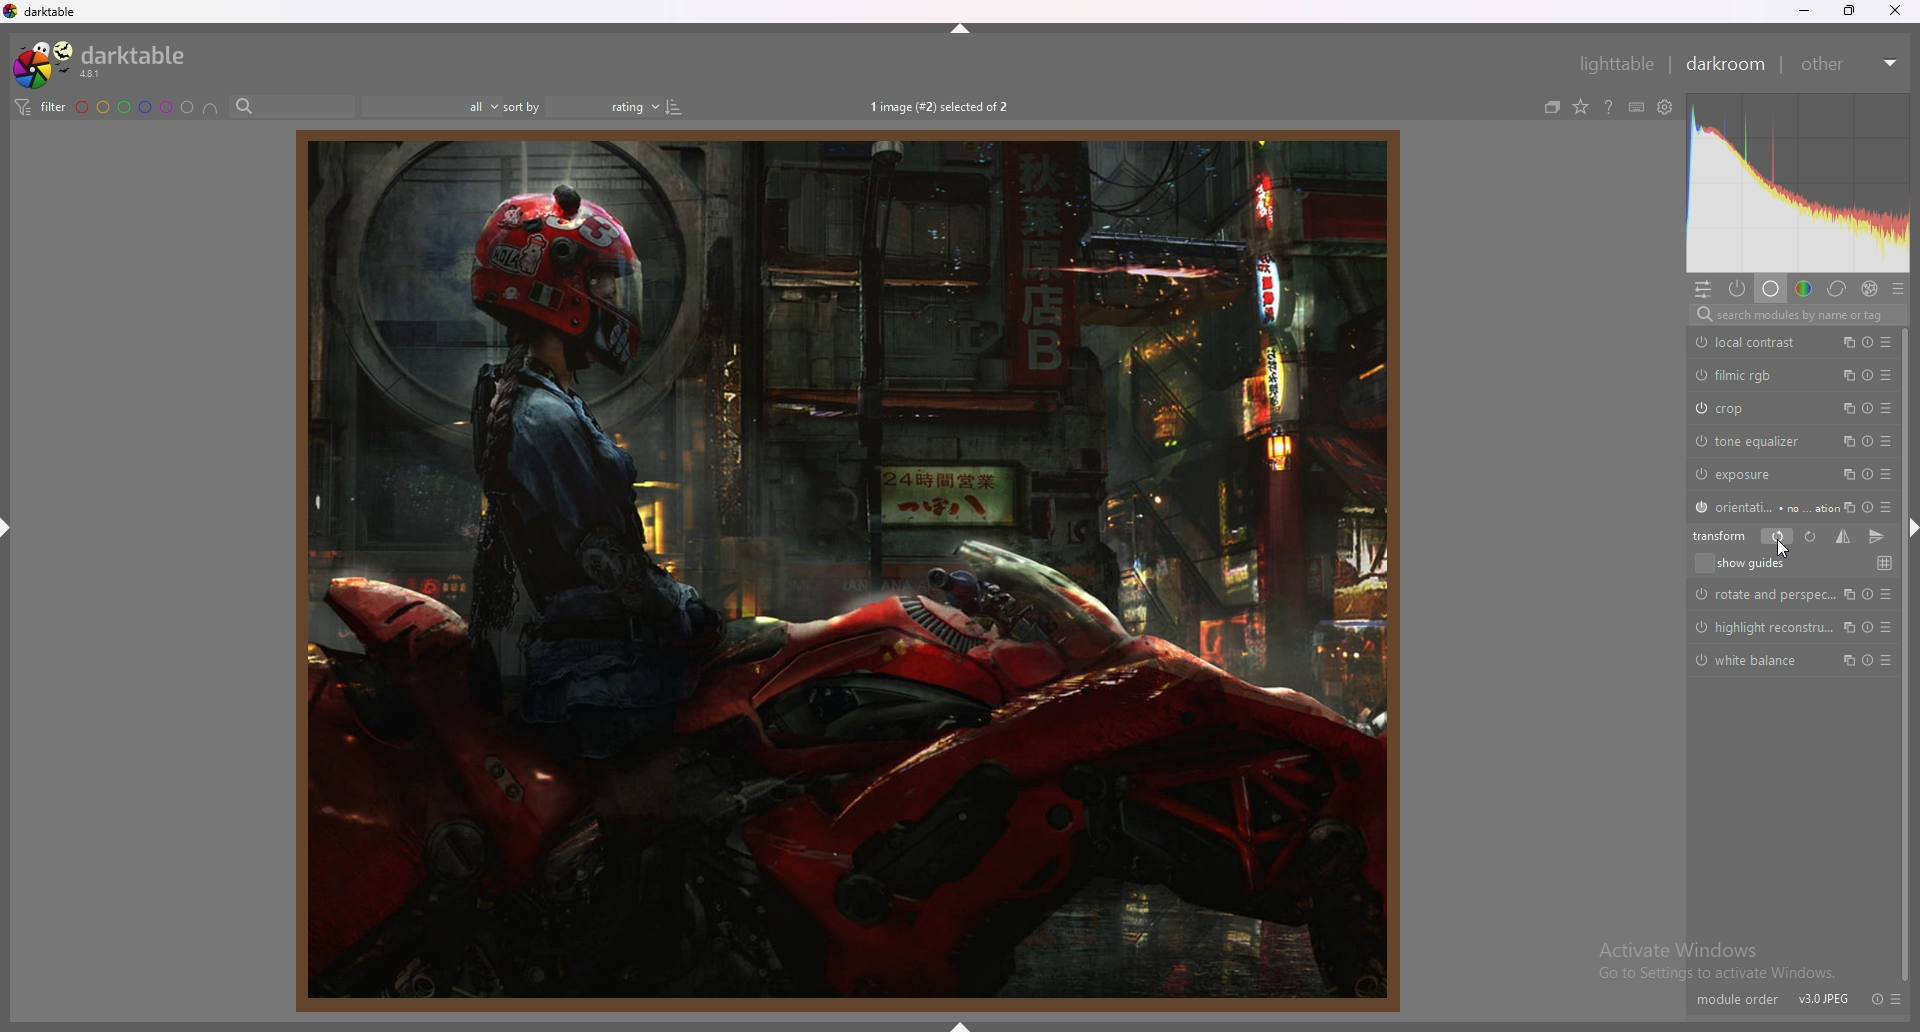 Image resolution: width=1920 pixels, height=1032 pixels. I want to click on multiple instances action, so click(1847, 626).